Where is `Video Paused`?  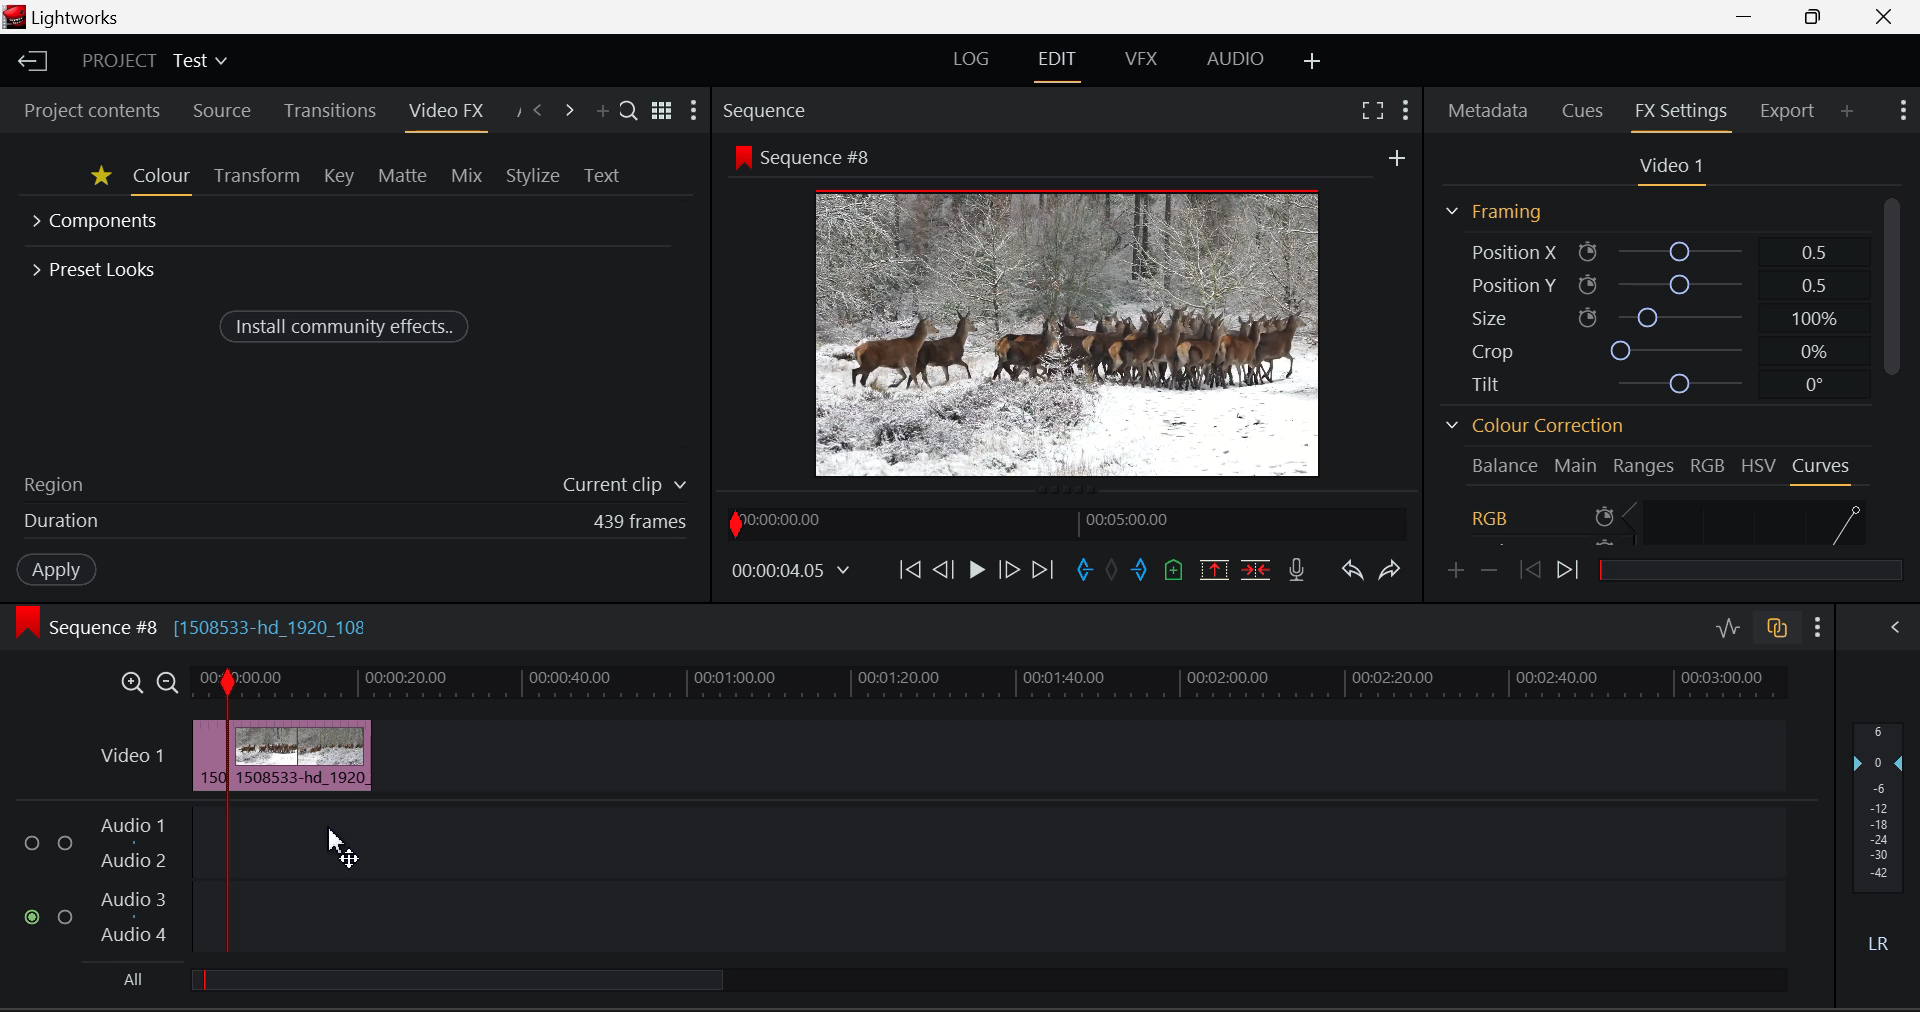
Video Paused is located at coordinates (973, 570).